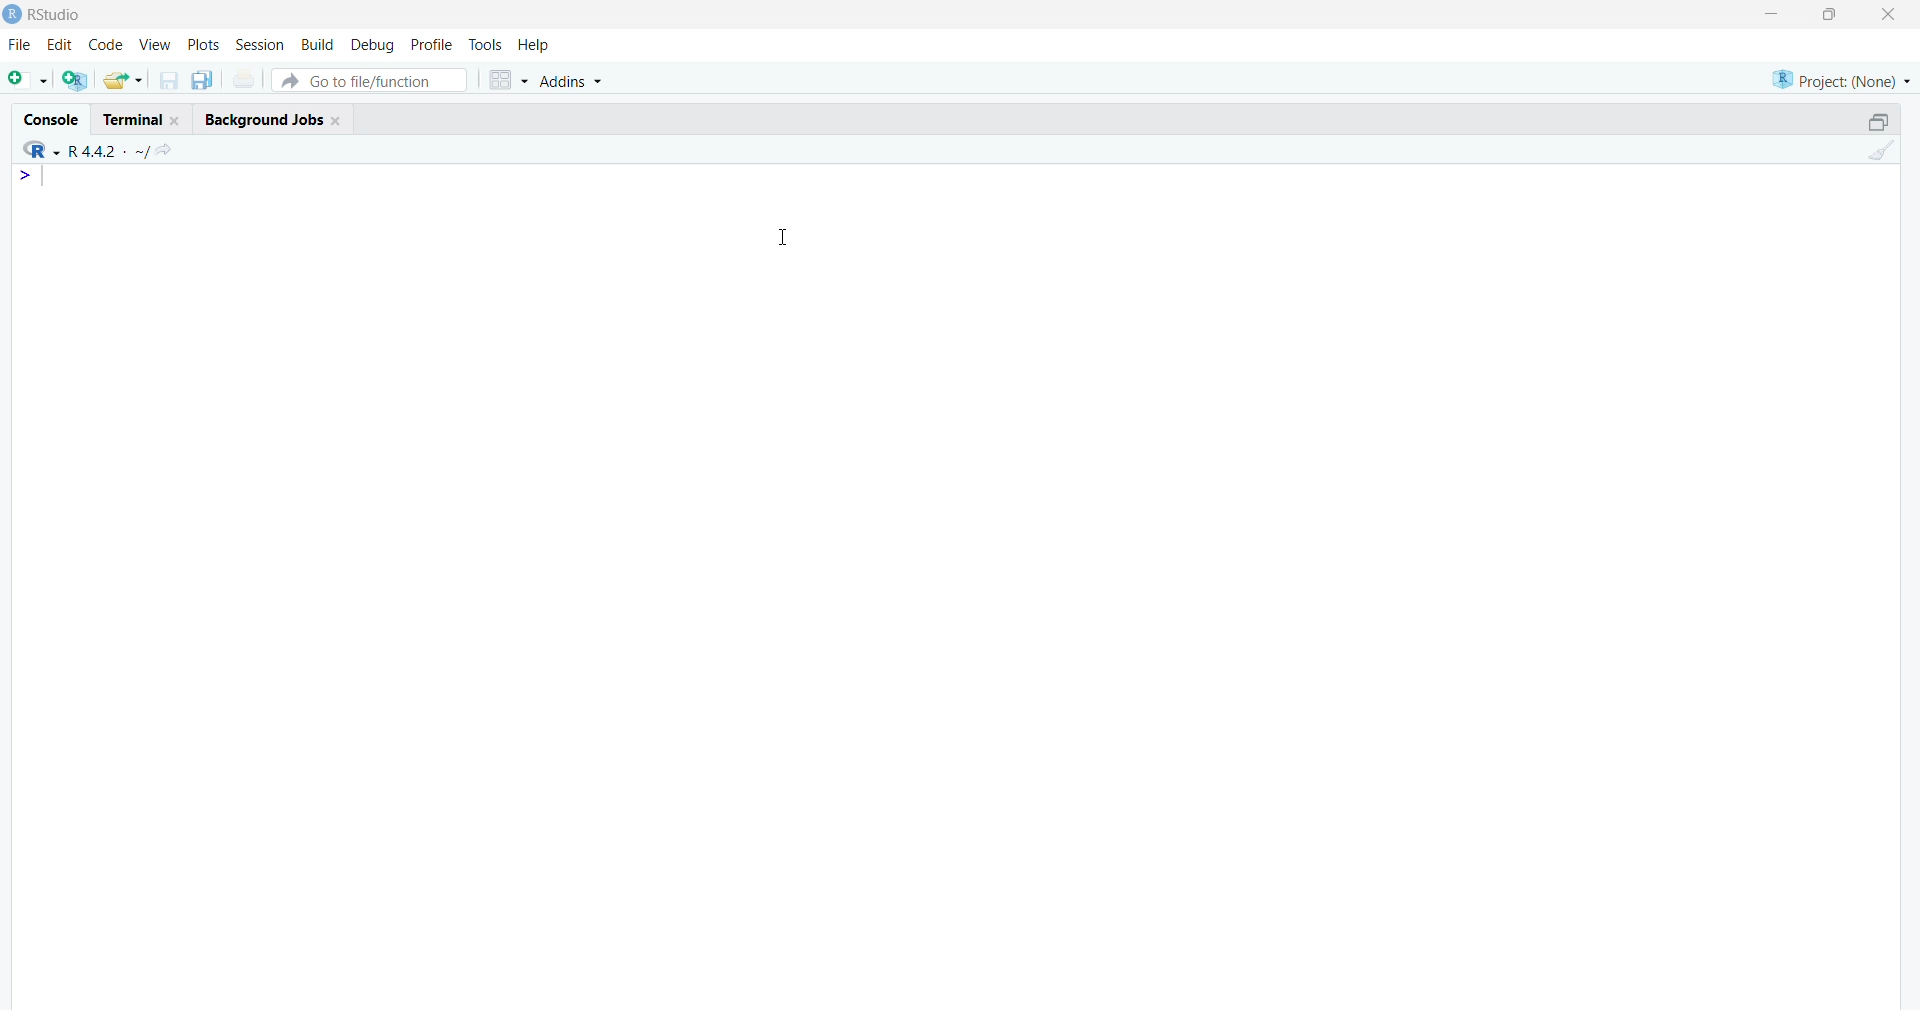 Image resolution: width=1920 pixels, height=1010 pixels. Describe the element at coordinates (575, 82) in the screenshot. I see `Addins` at that location.